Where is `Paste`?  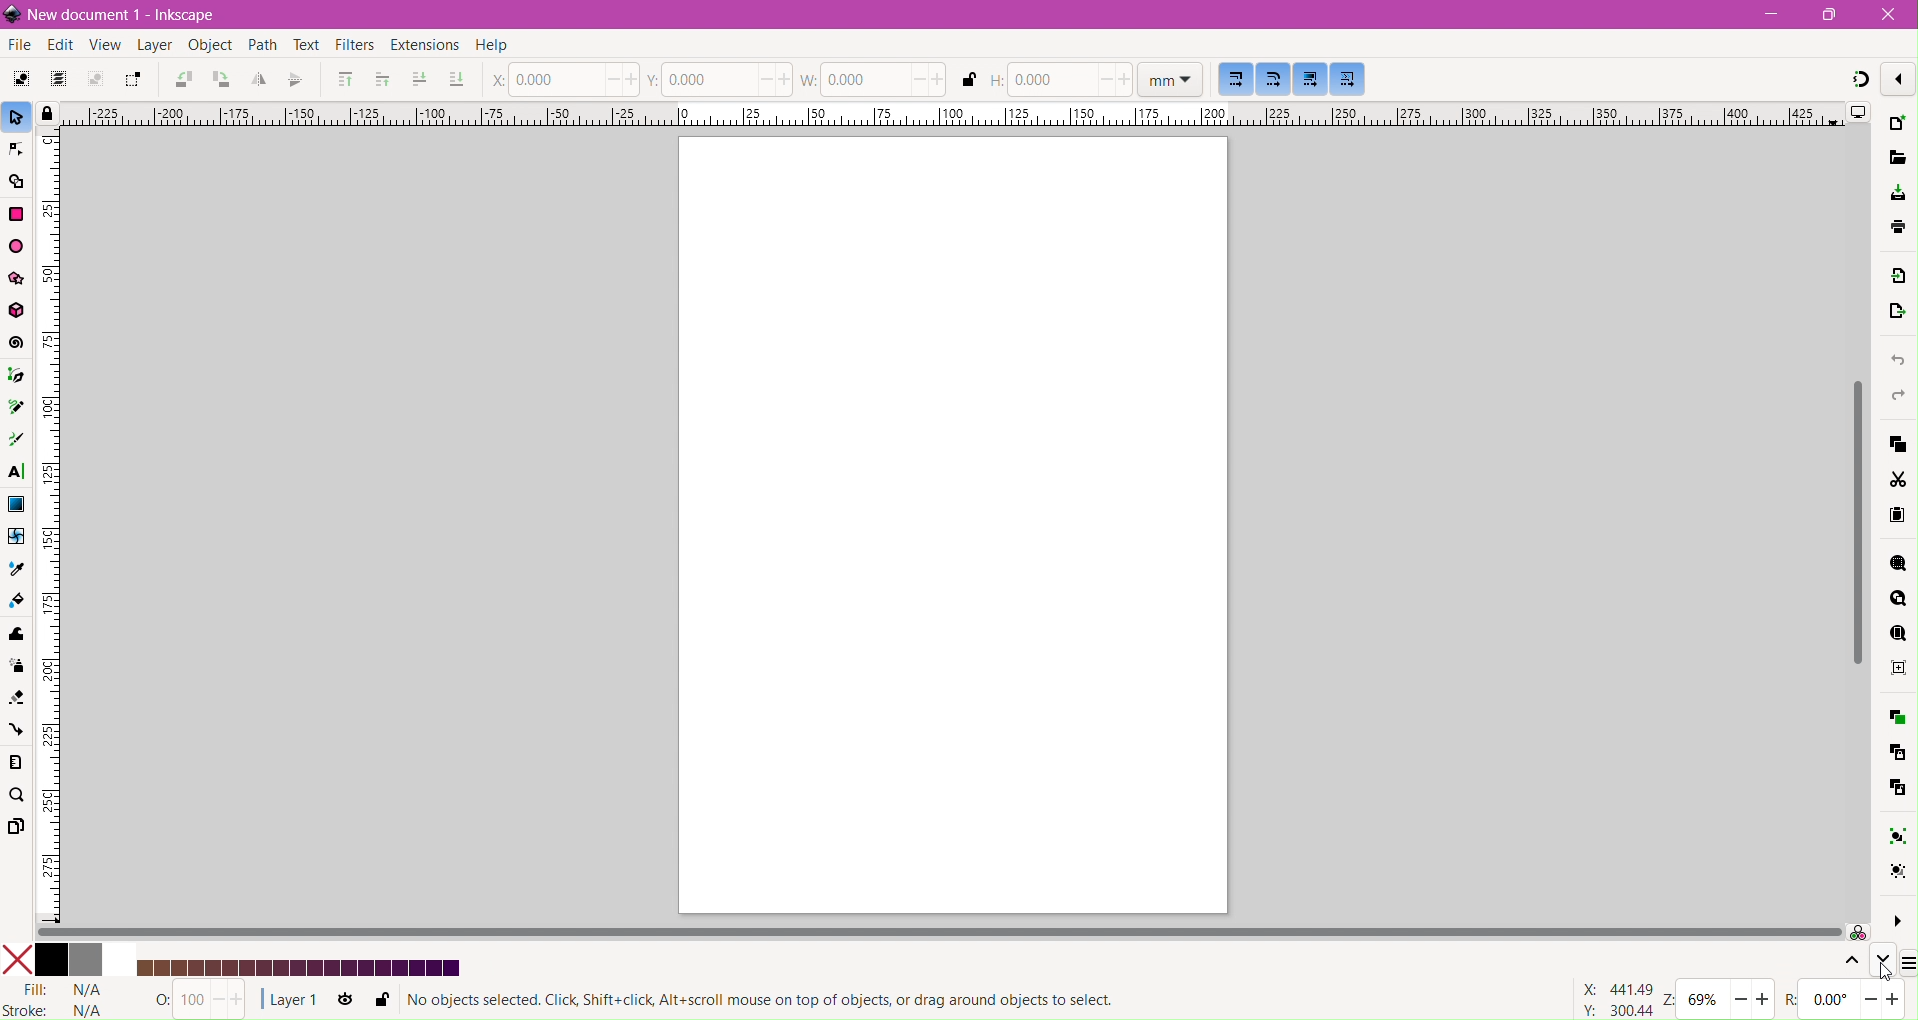
Paste is located at coordinates (1898, 517).